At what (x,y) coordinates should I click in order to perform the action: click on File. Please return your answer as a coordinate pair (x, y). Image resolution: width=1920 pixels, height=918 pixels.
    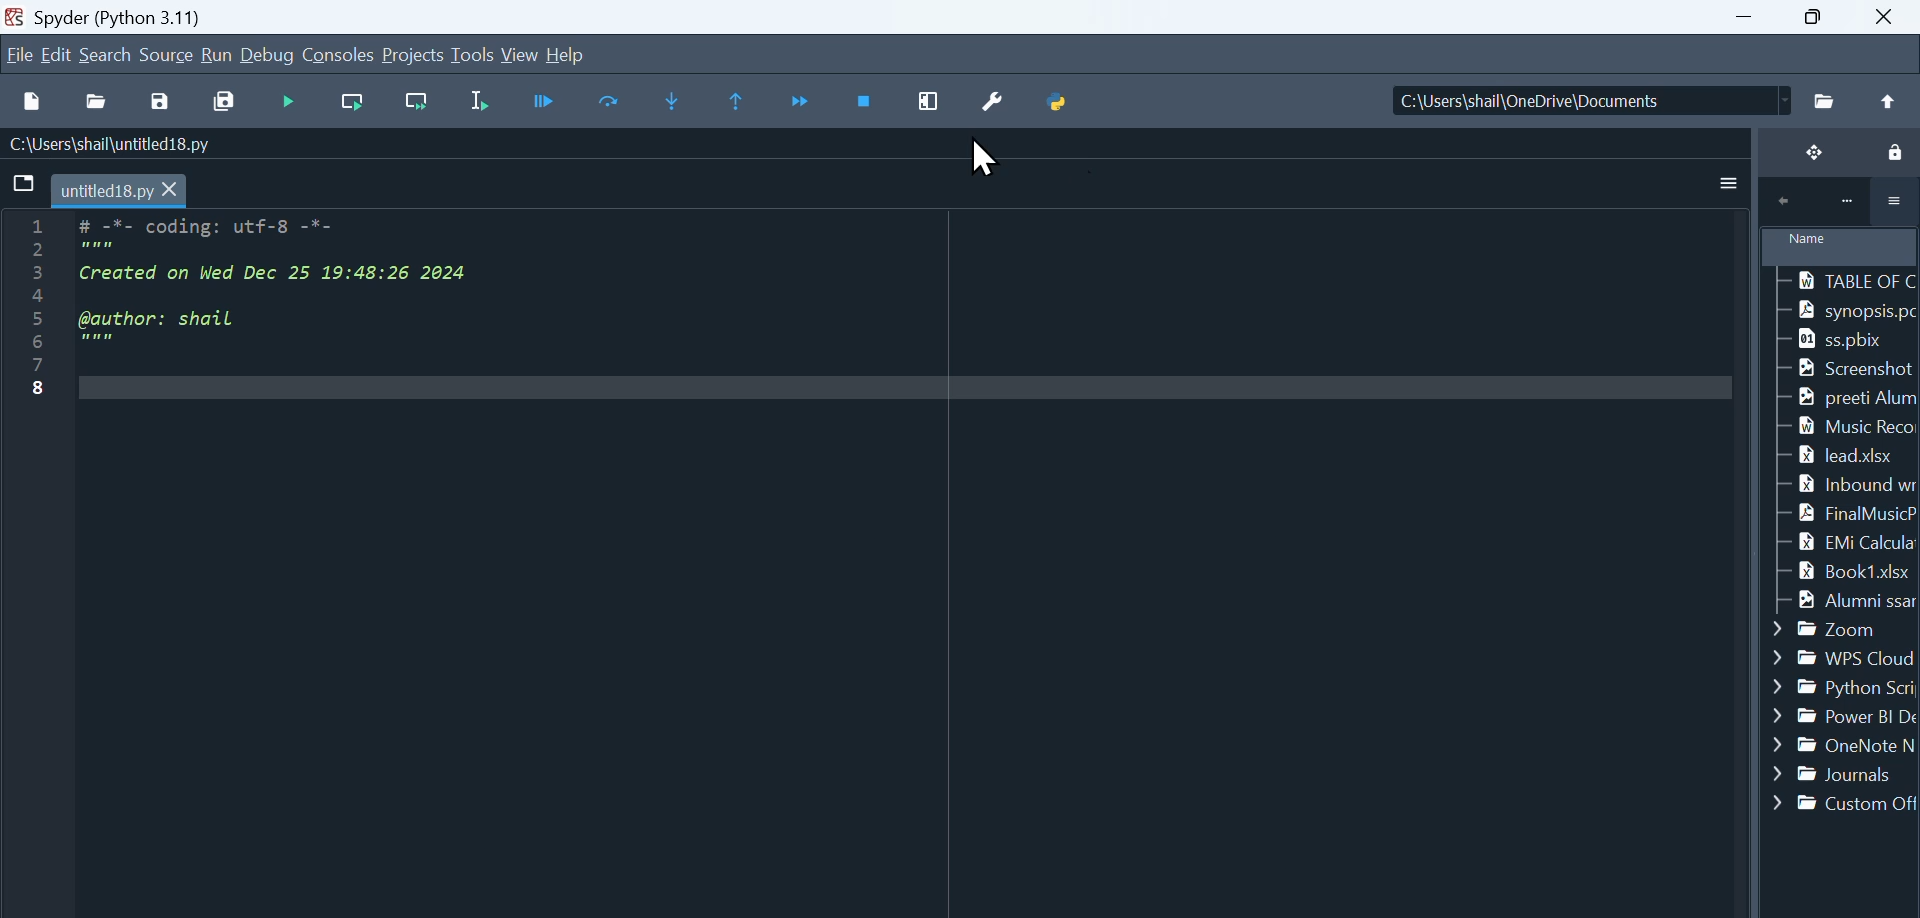
    Looking at the image, I should click on (19, 52).